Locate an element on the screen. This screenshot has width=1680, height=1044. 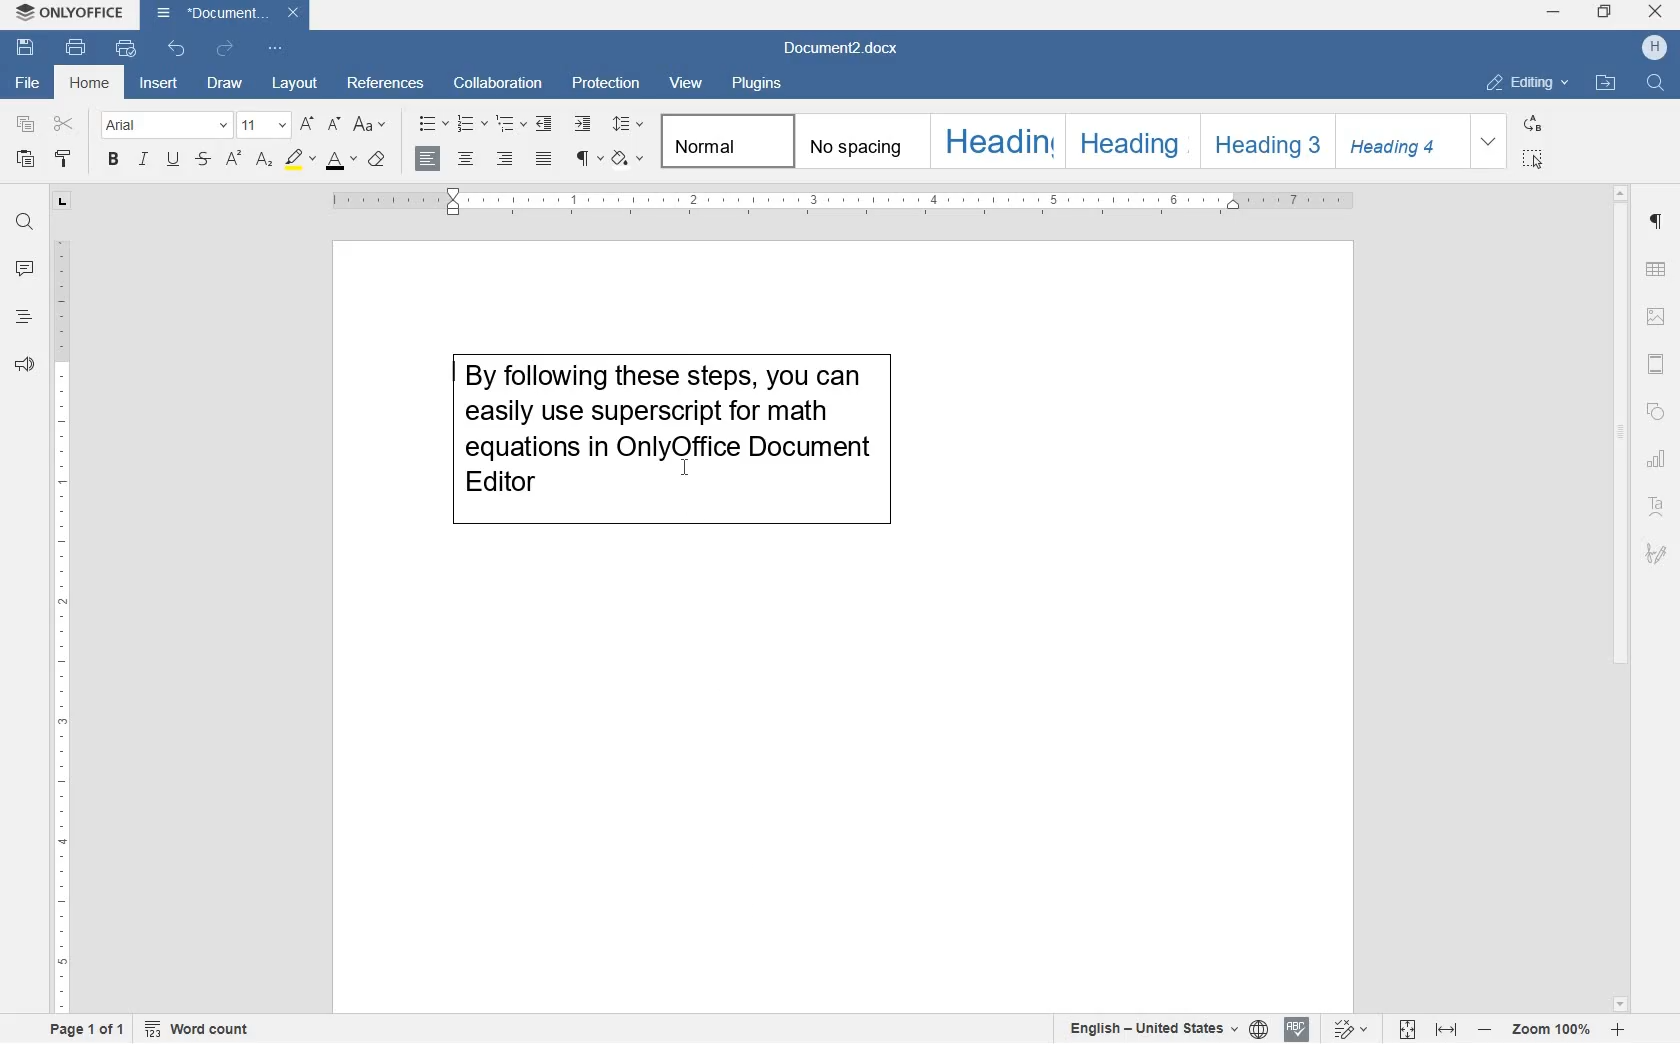
minimize is located at coordinates (1553, 10).